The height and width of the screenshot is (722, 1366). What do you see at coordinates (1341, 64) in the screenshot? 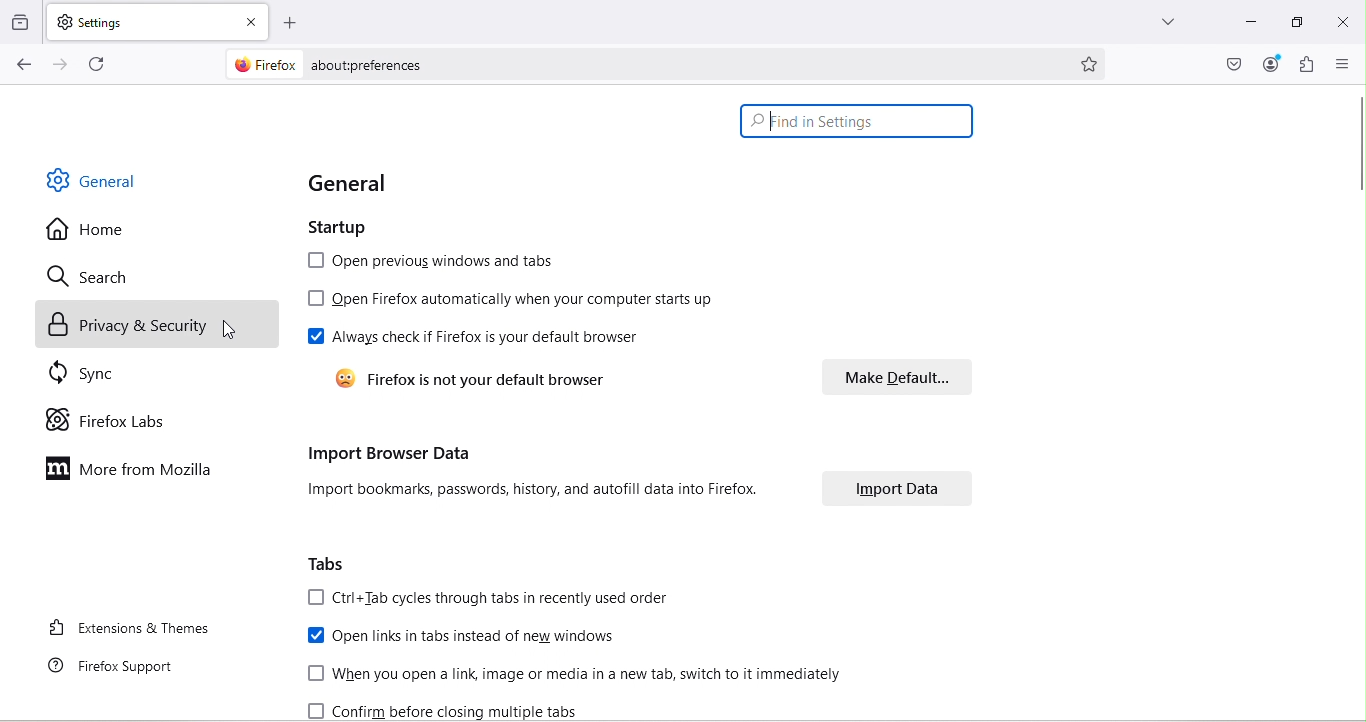
I see `Open application menu` at bounding box center [1341, 64].